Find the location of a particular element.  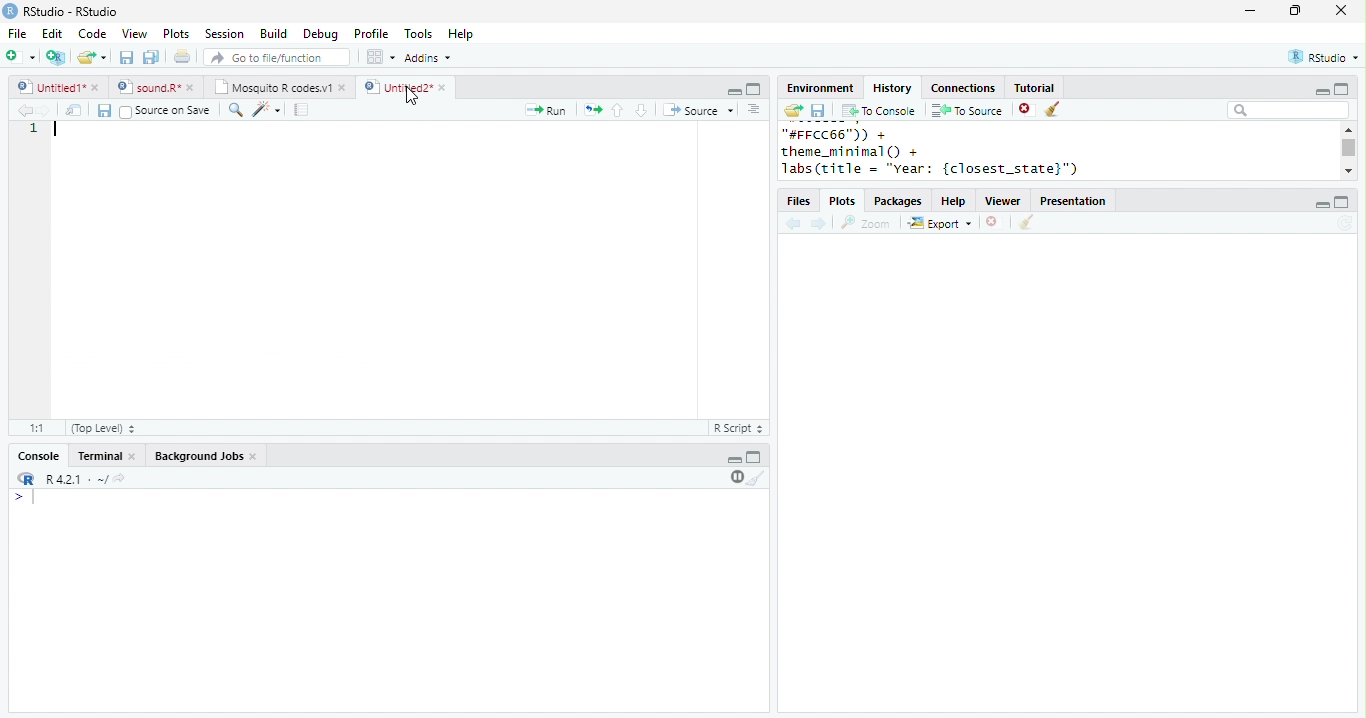

close is located at coordinates (134, 457).